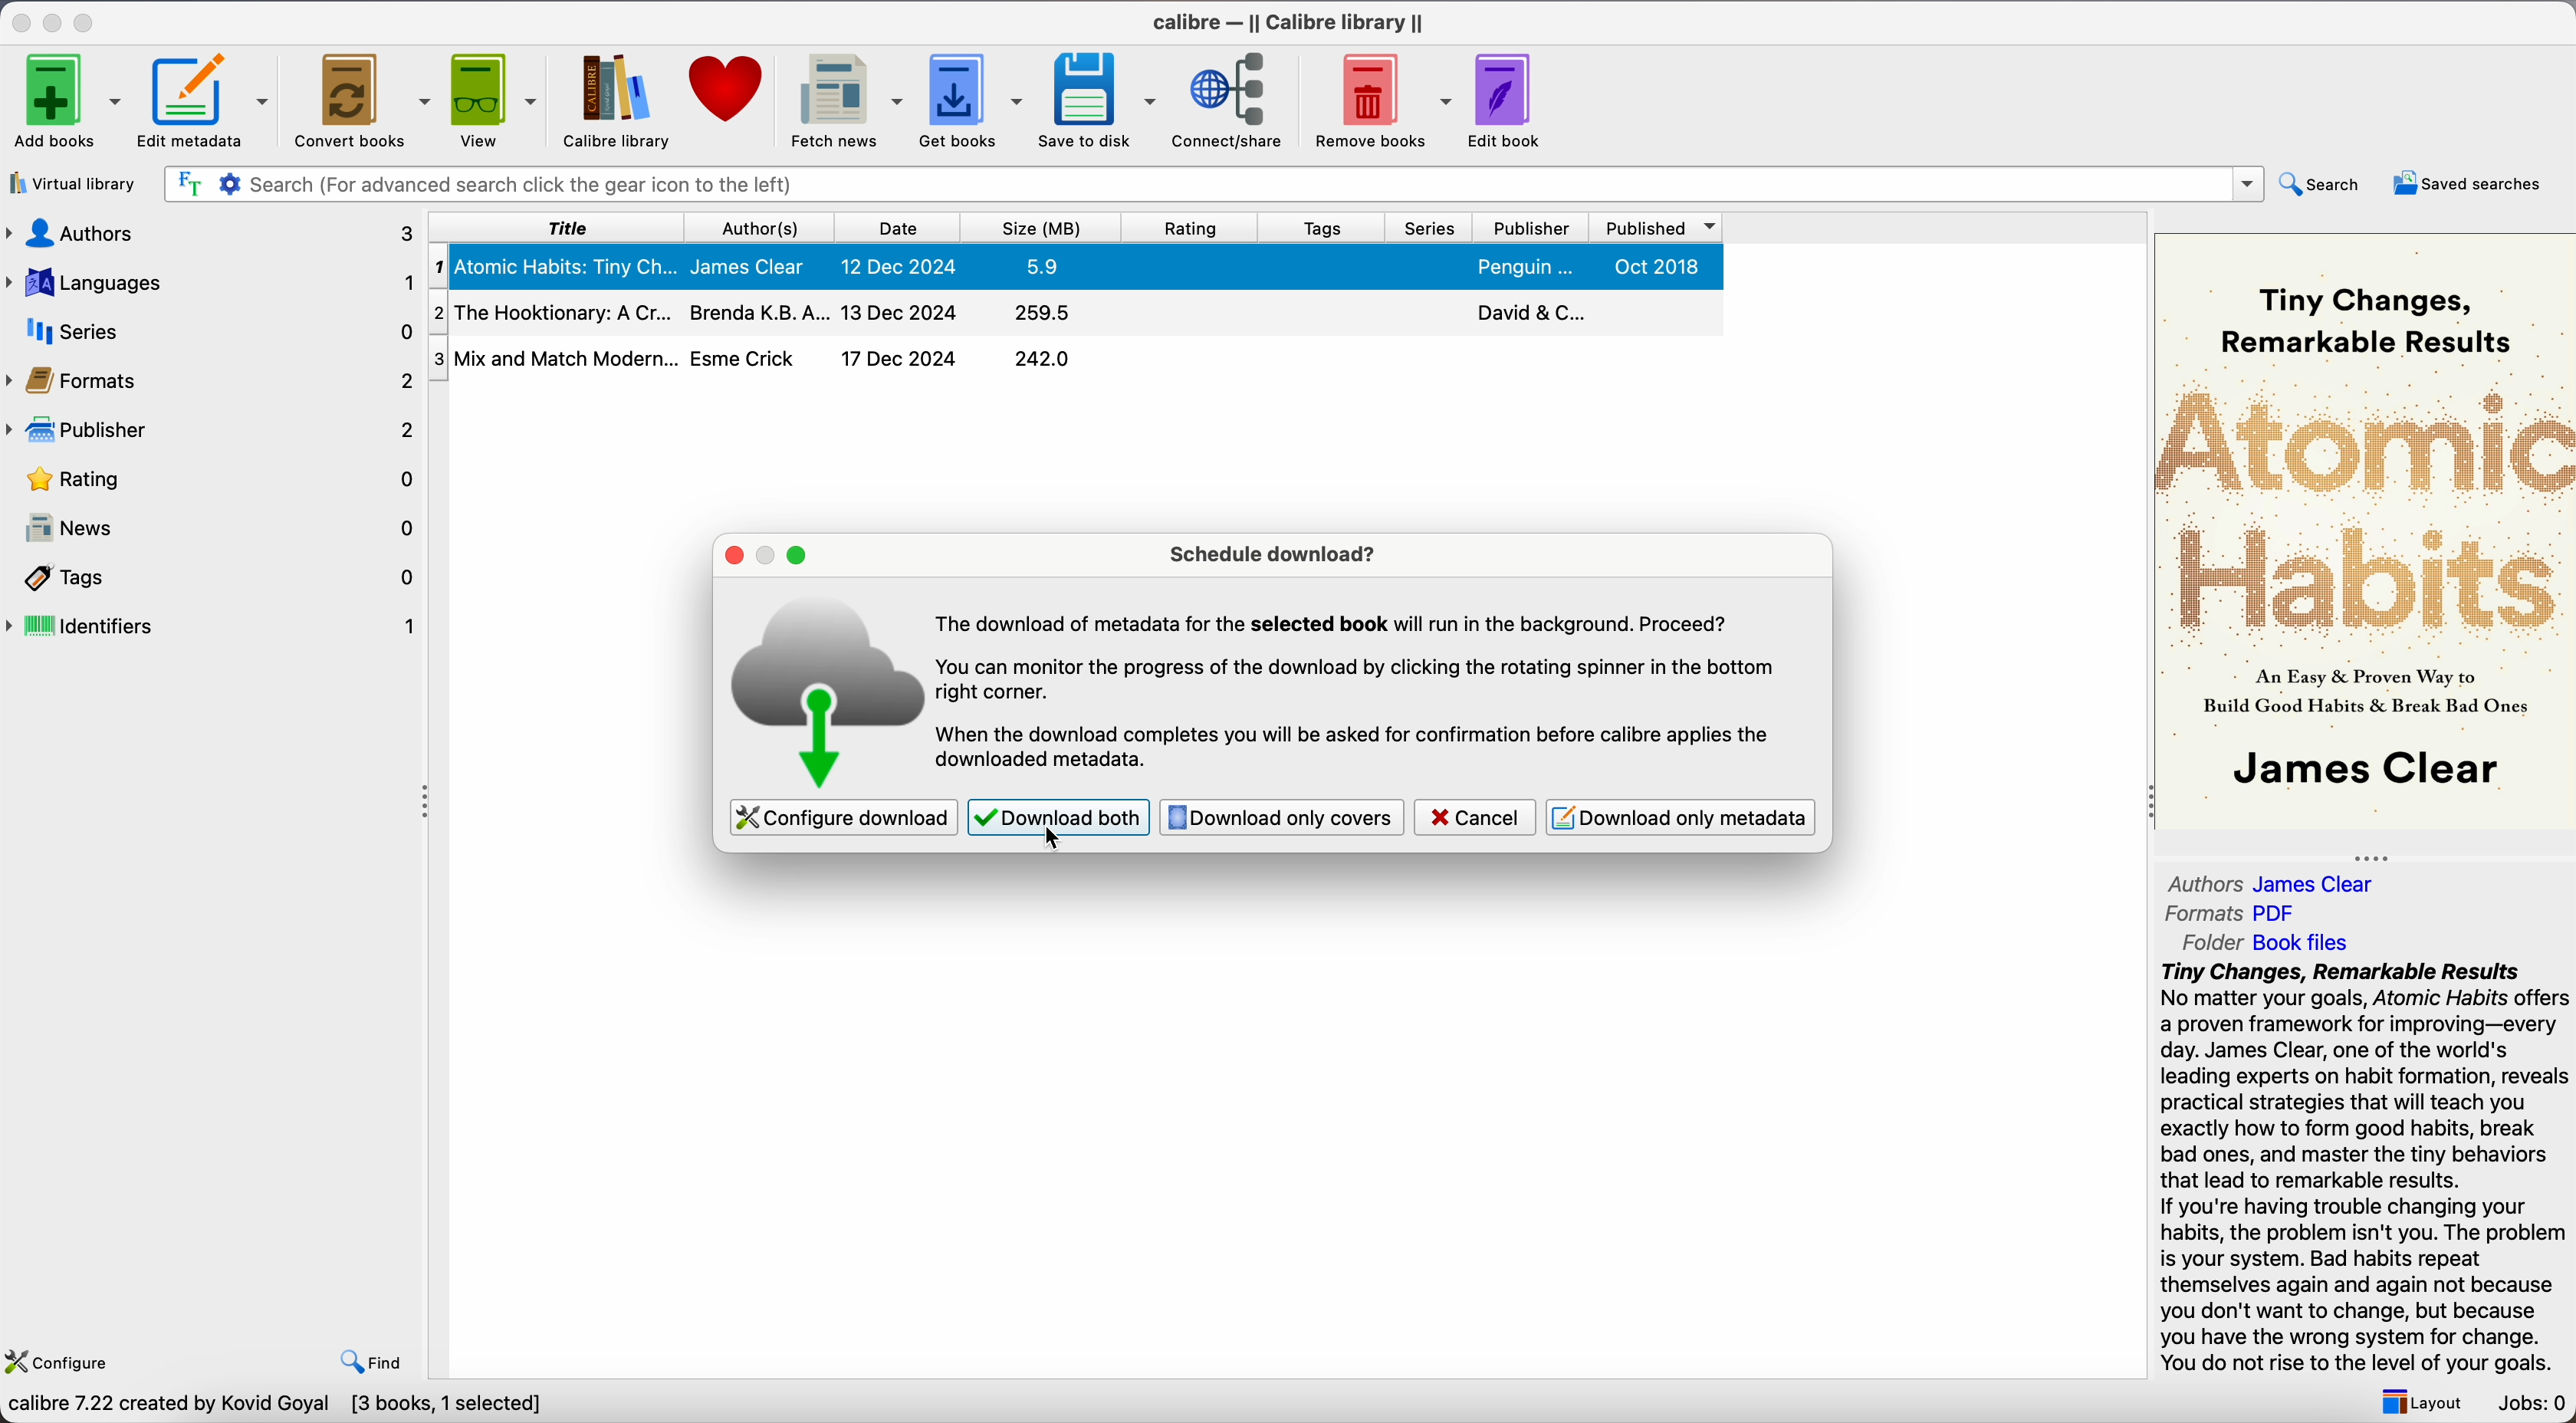 This screenshot has width=2576, height=1423. I want to click on virtual library, so click(74, 183).